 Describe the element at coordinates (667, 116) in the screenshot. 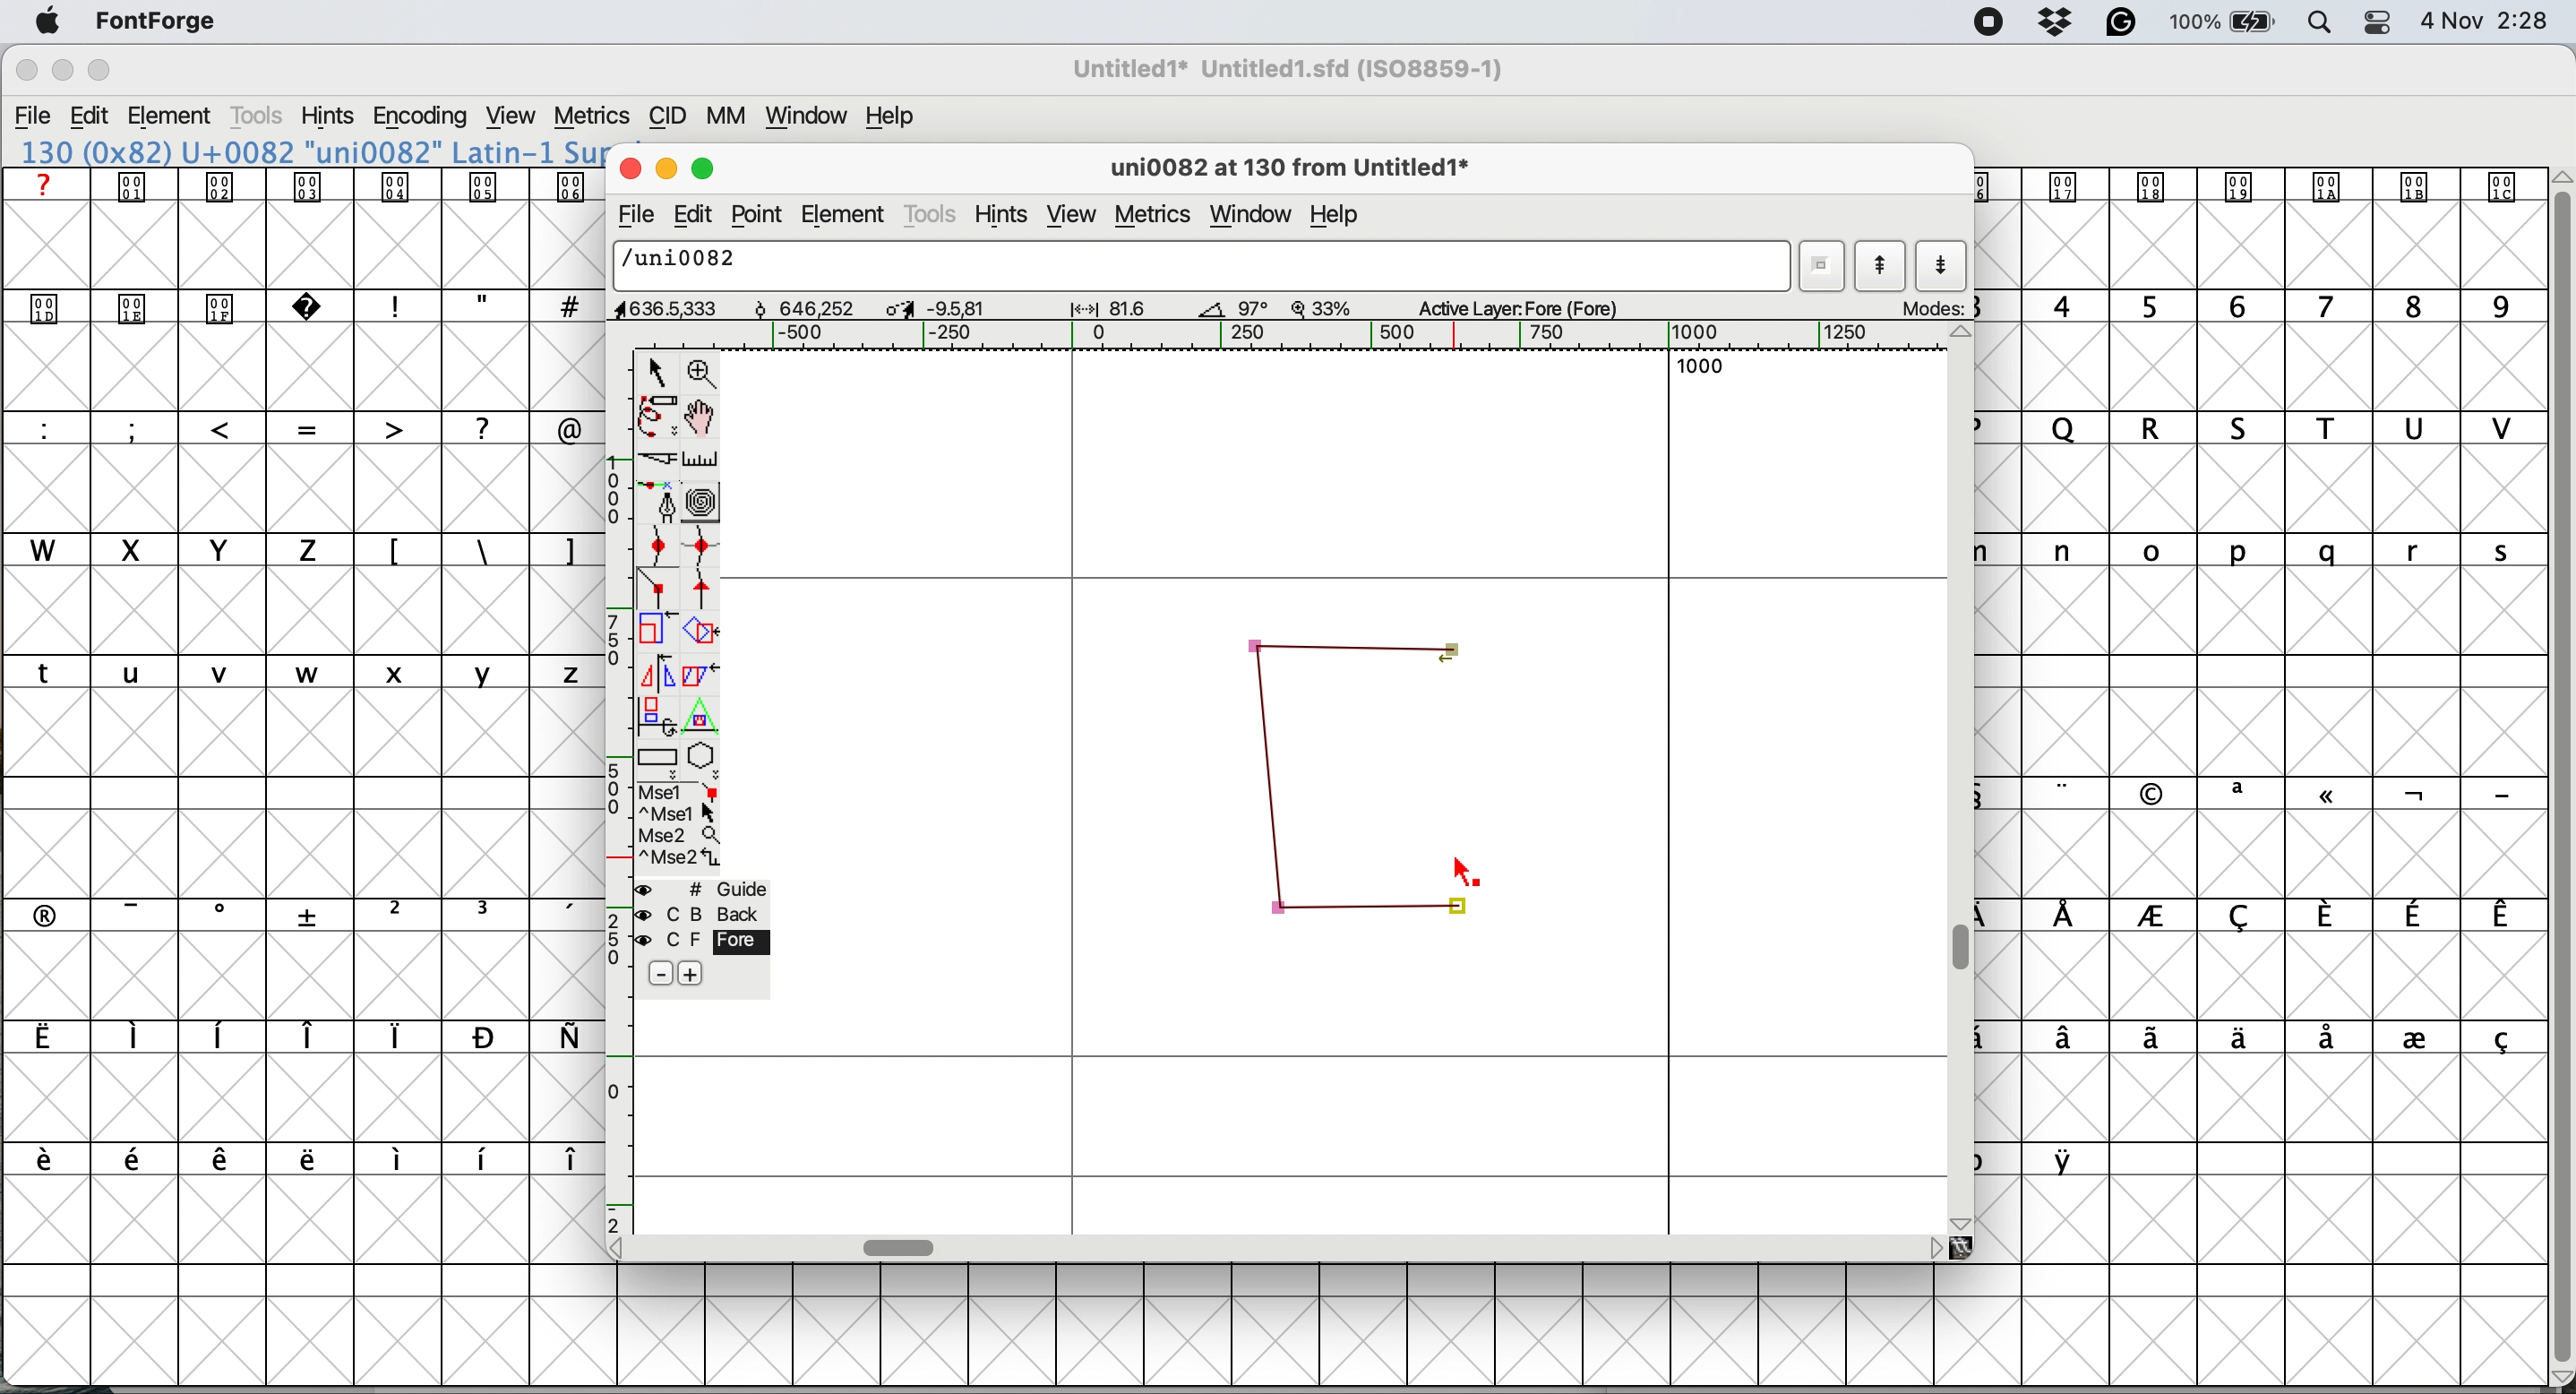

I see `cid` at that location.